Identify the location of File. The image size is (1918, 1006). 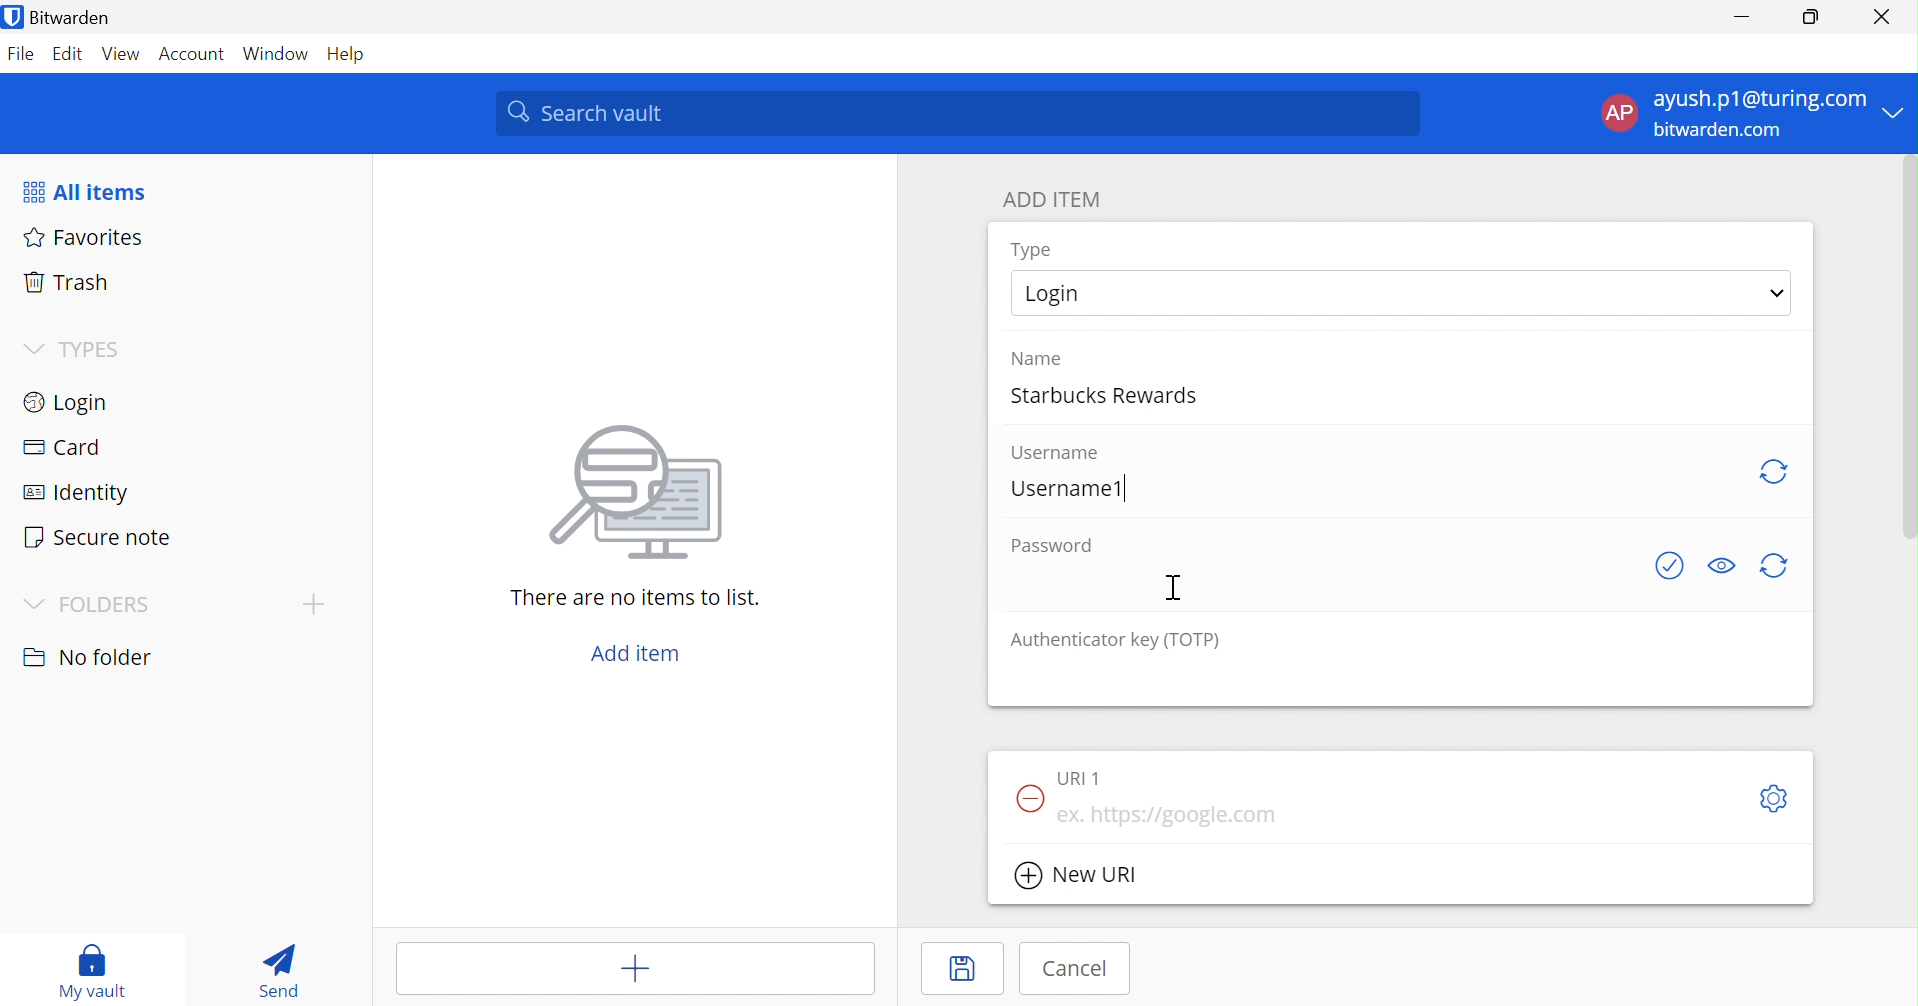
(22, 57).